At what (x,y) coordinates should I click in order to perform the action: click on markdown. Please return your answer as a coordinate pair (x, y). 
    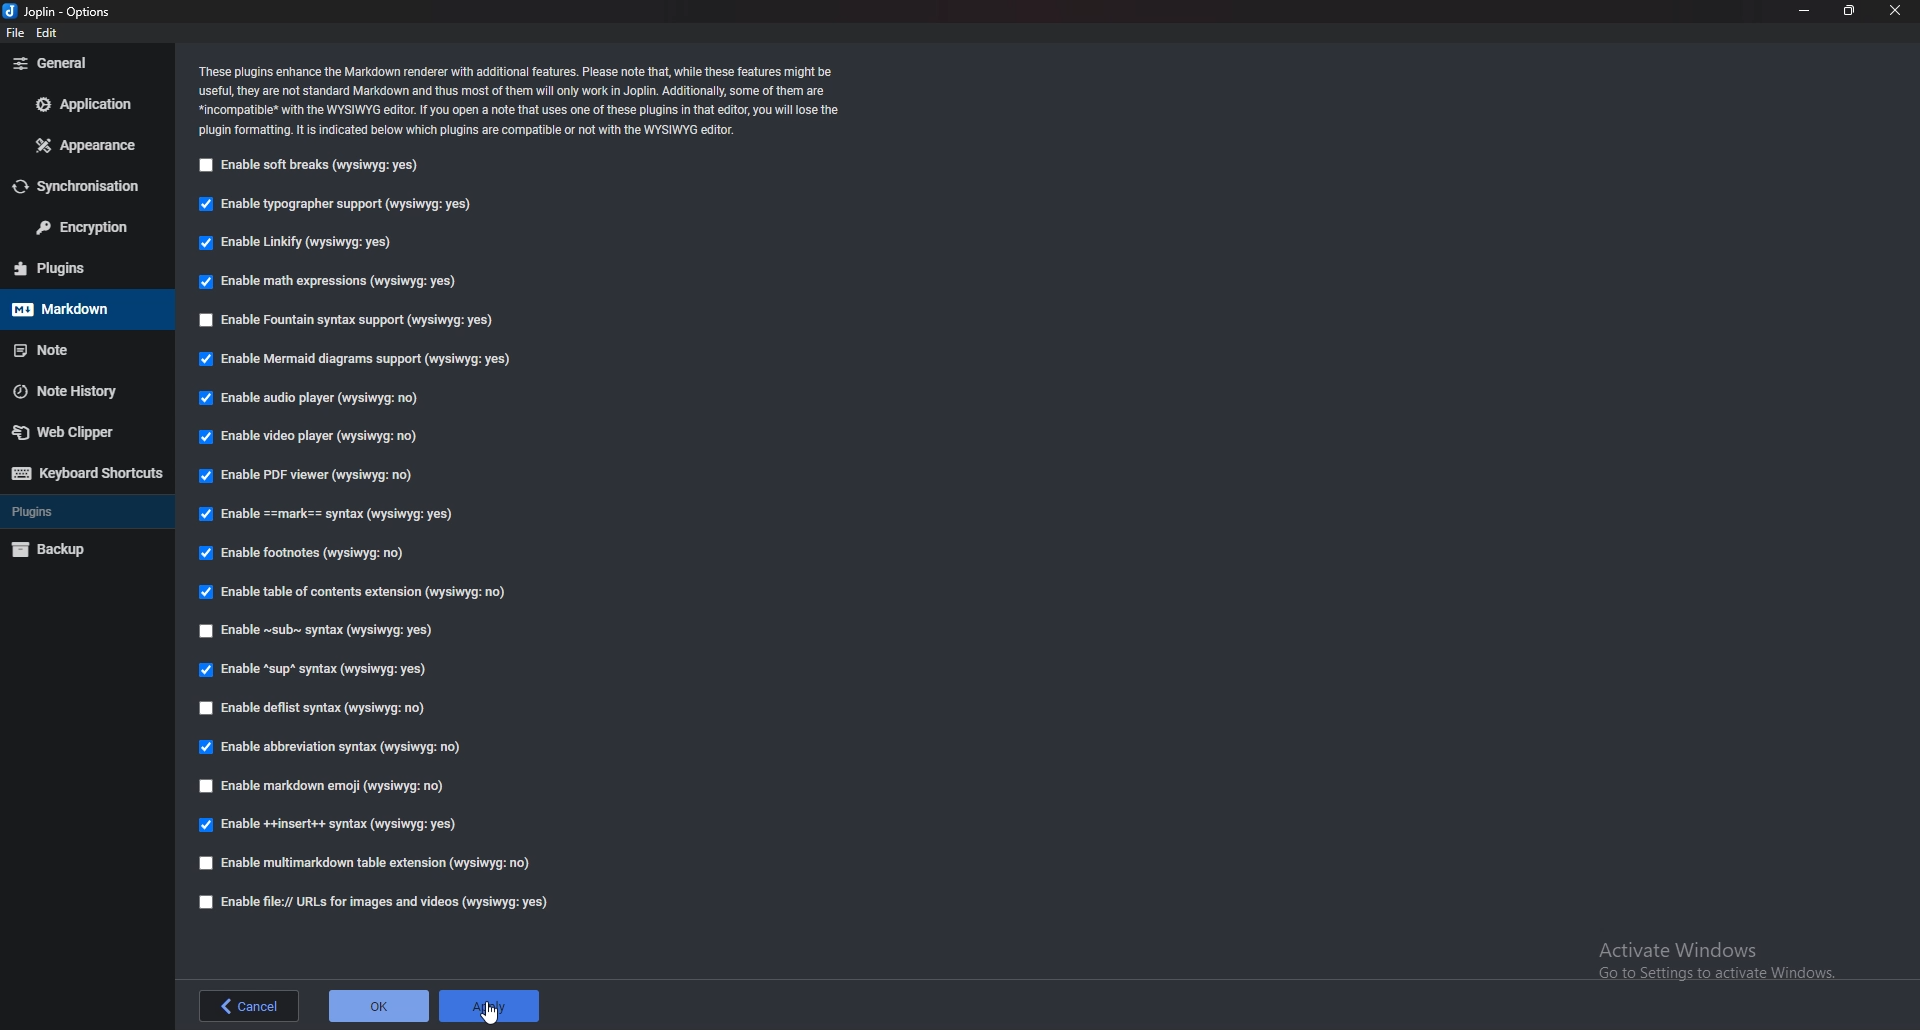
    Looking at the image, I should click on (78, 309).